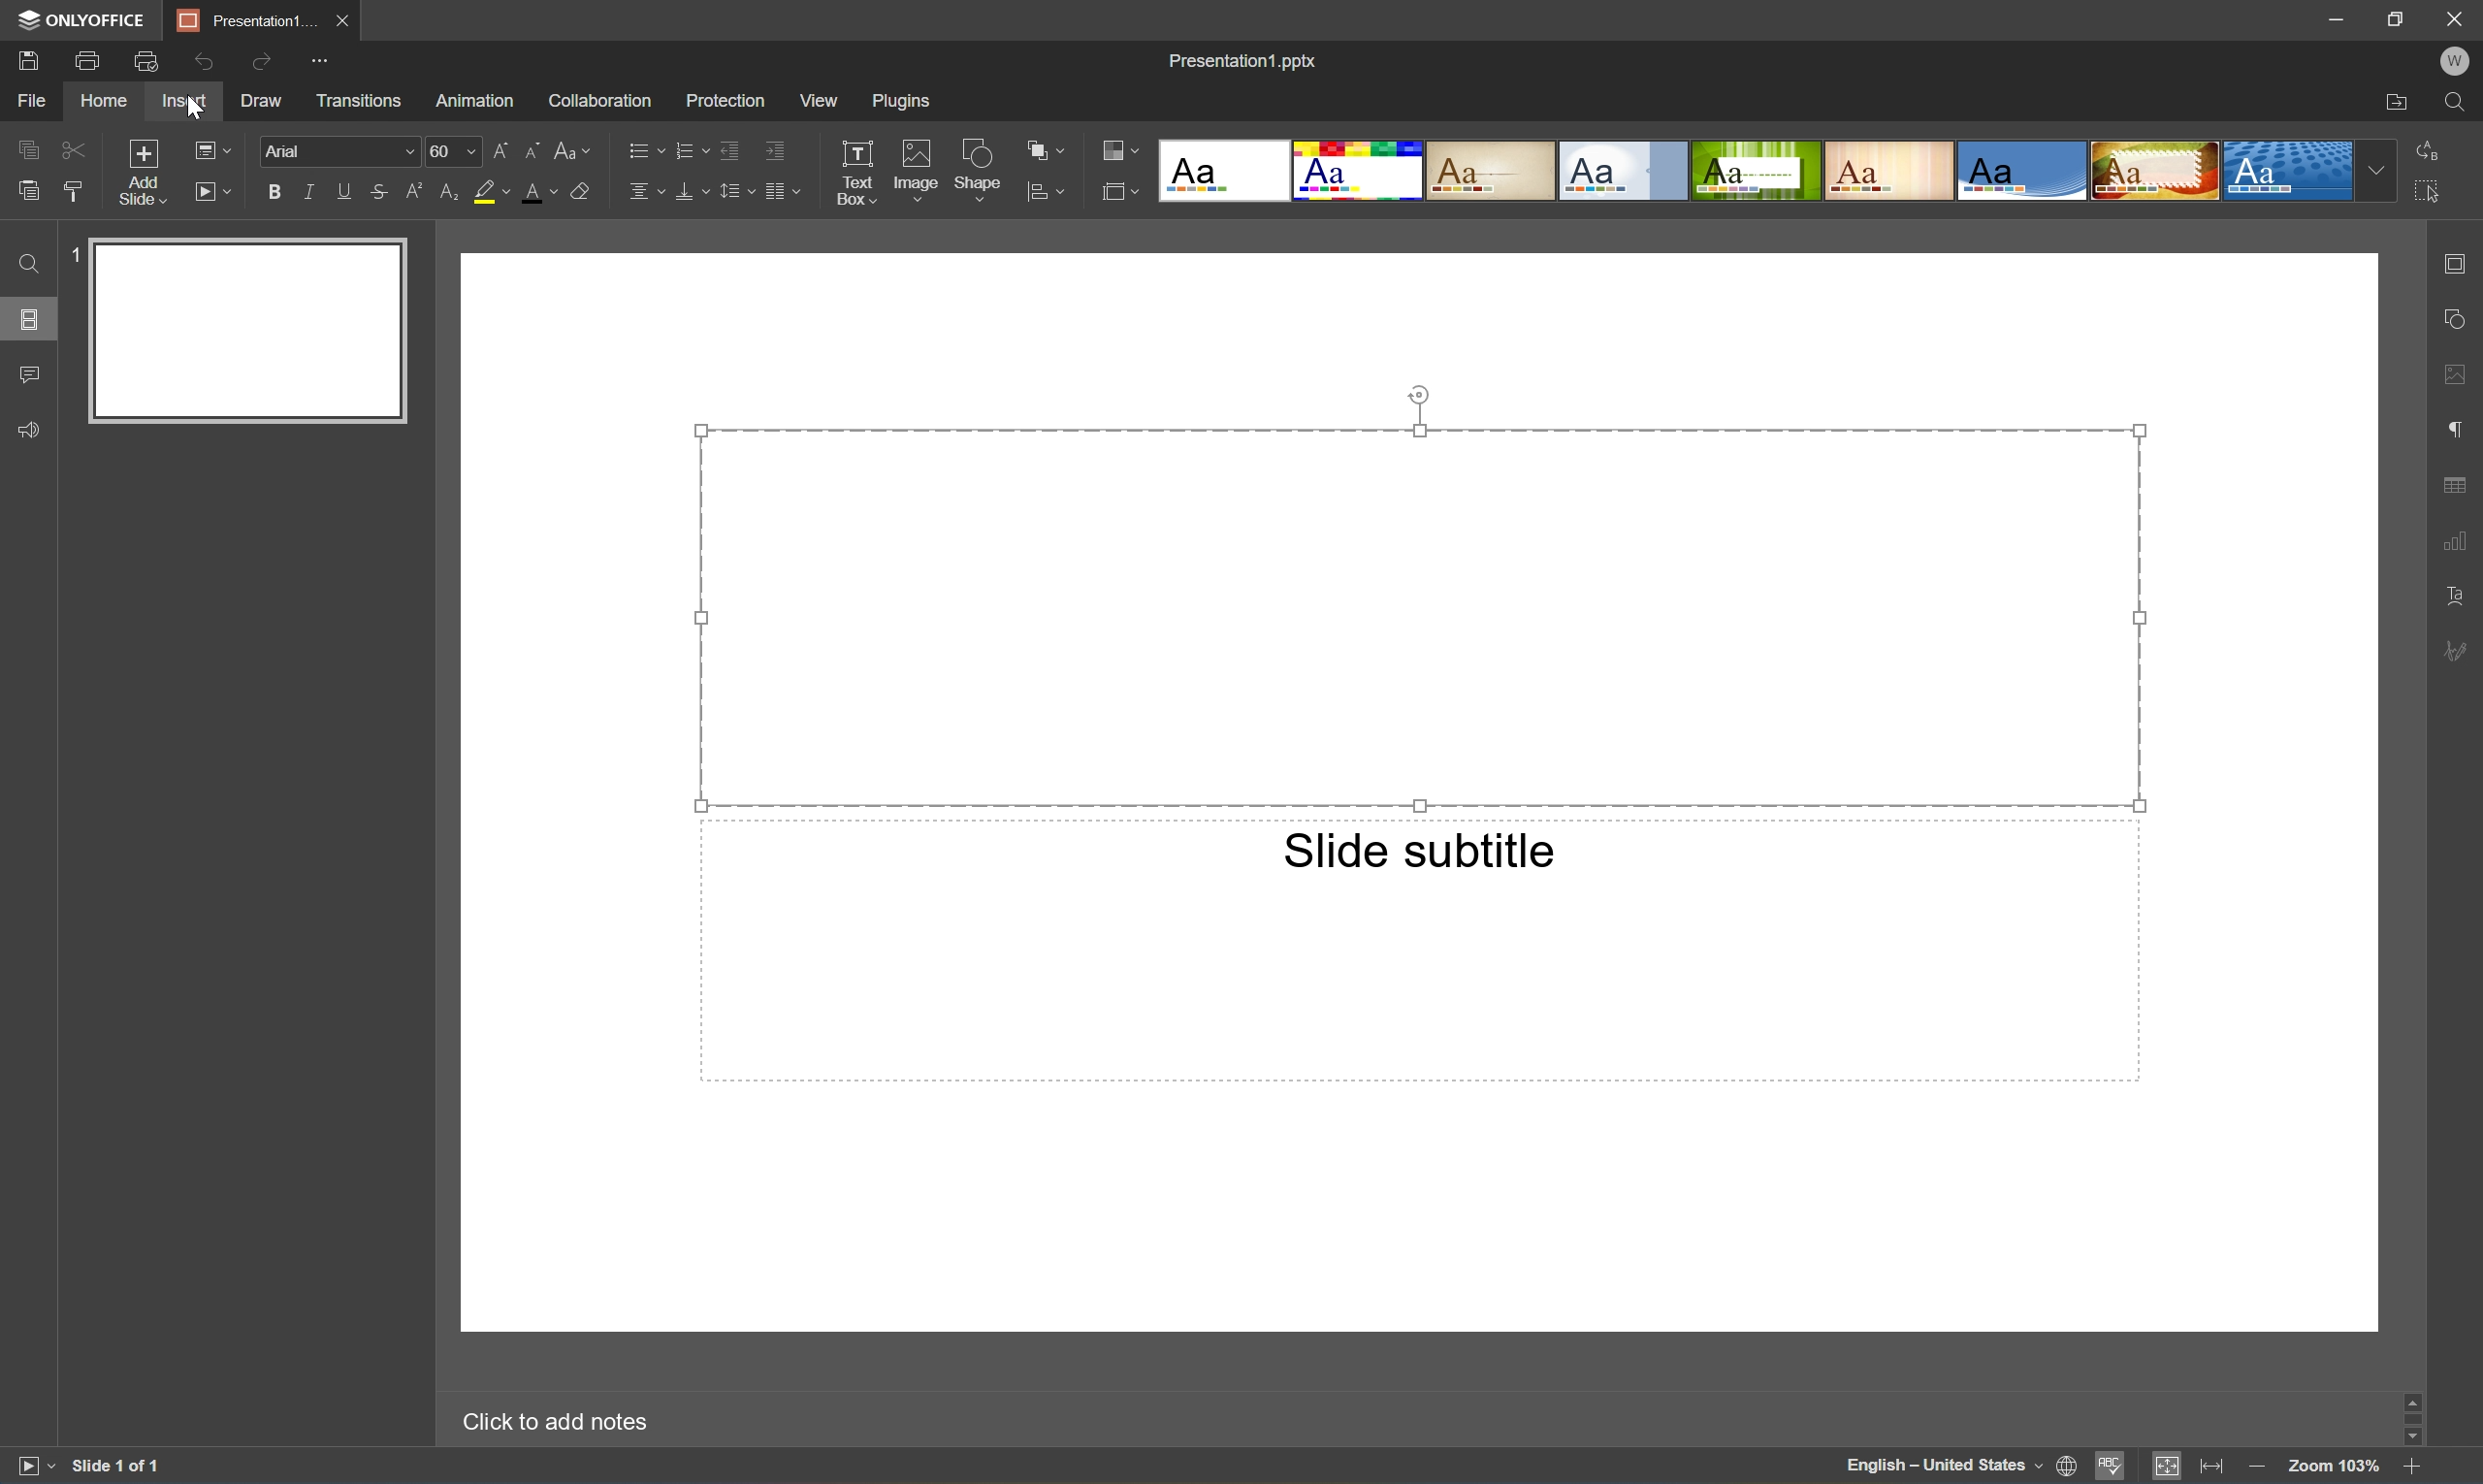 The height and width of the screenshot is (1484, 2483). I want to click on Align shape, so click(1045, 197).